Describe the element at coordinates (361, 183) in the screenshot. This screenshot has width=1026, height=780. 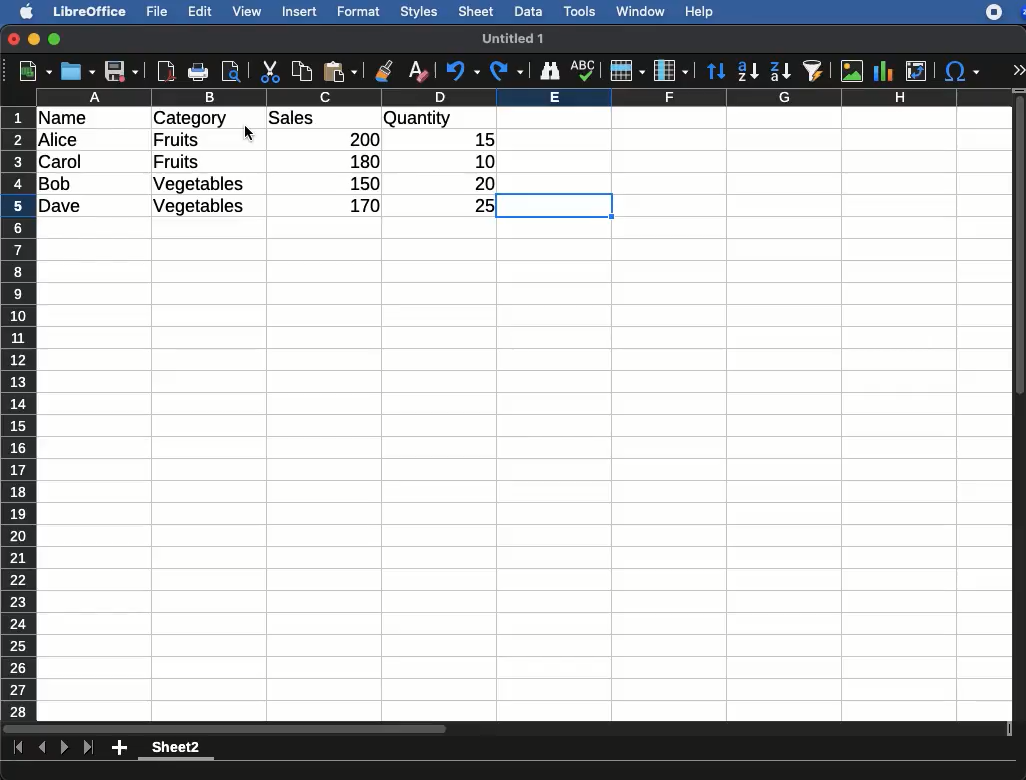
I see `150` at that location.